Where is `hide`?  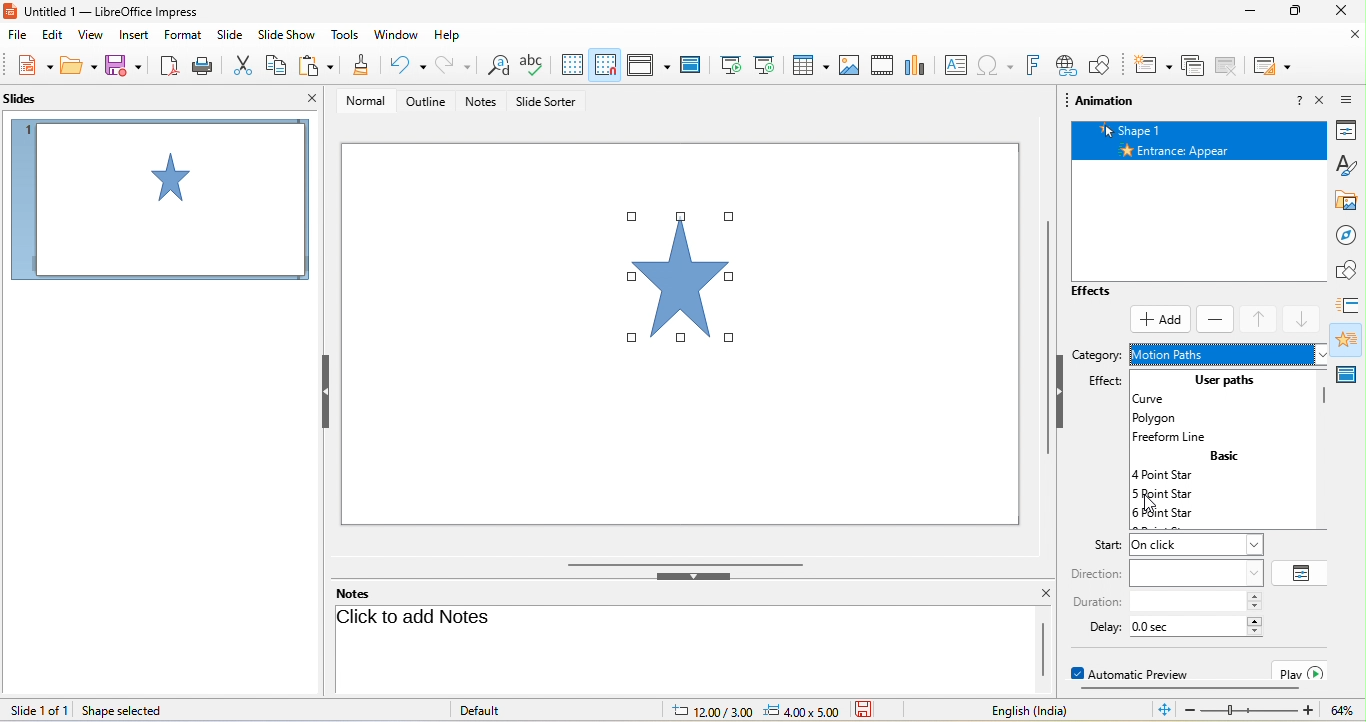
hide is located at coordinates (1061, 396).